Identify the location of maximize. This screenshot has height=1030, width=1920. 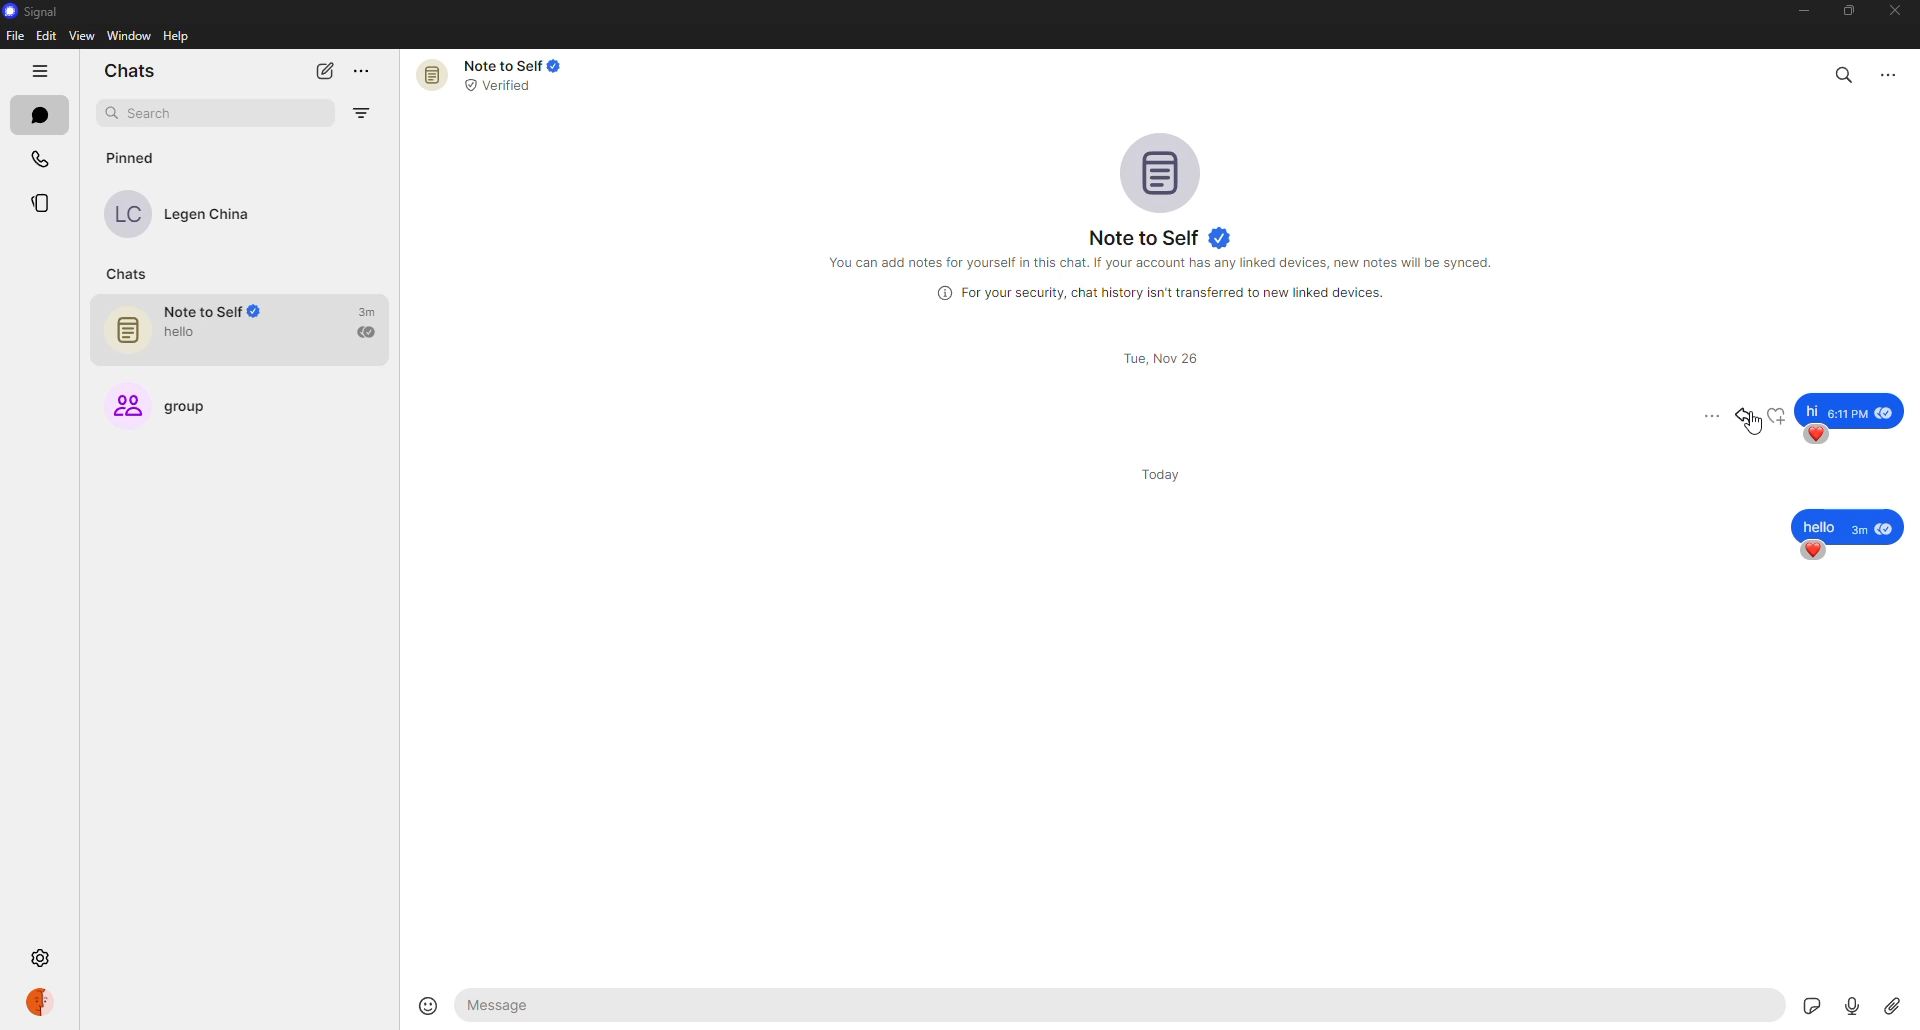
(1844, 13).